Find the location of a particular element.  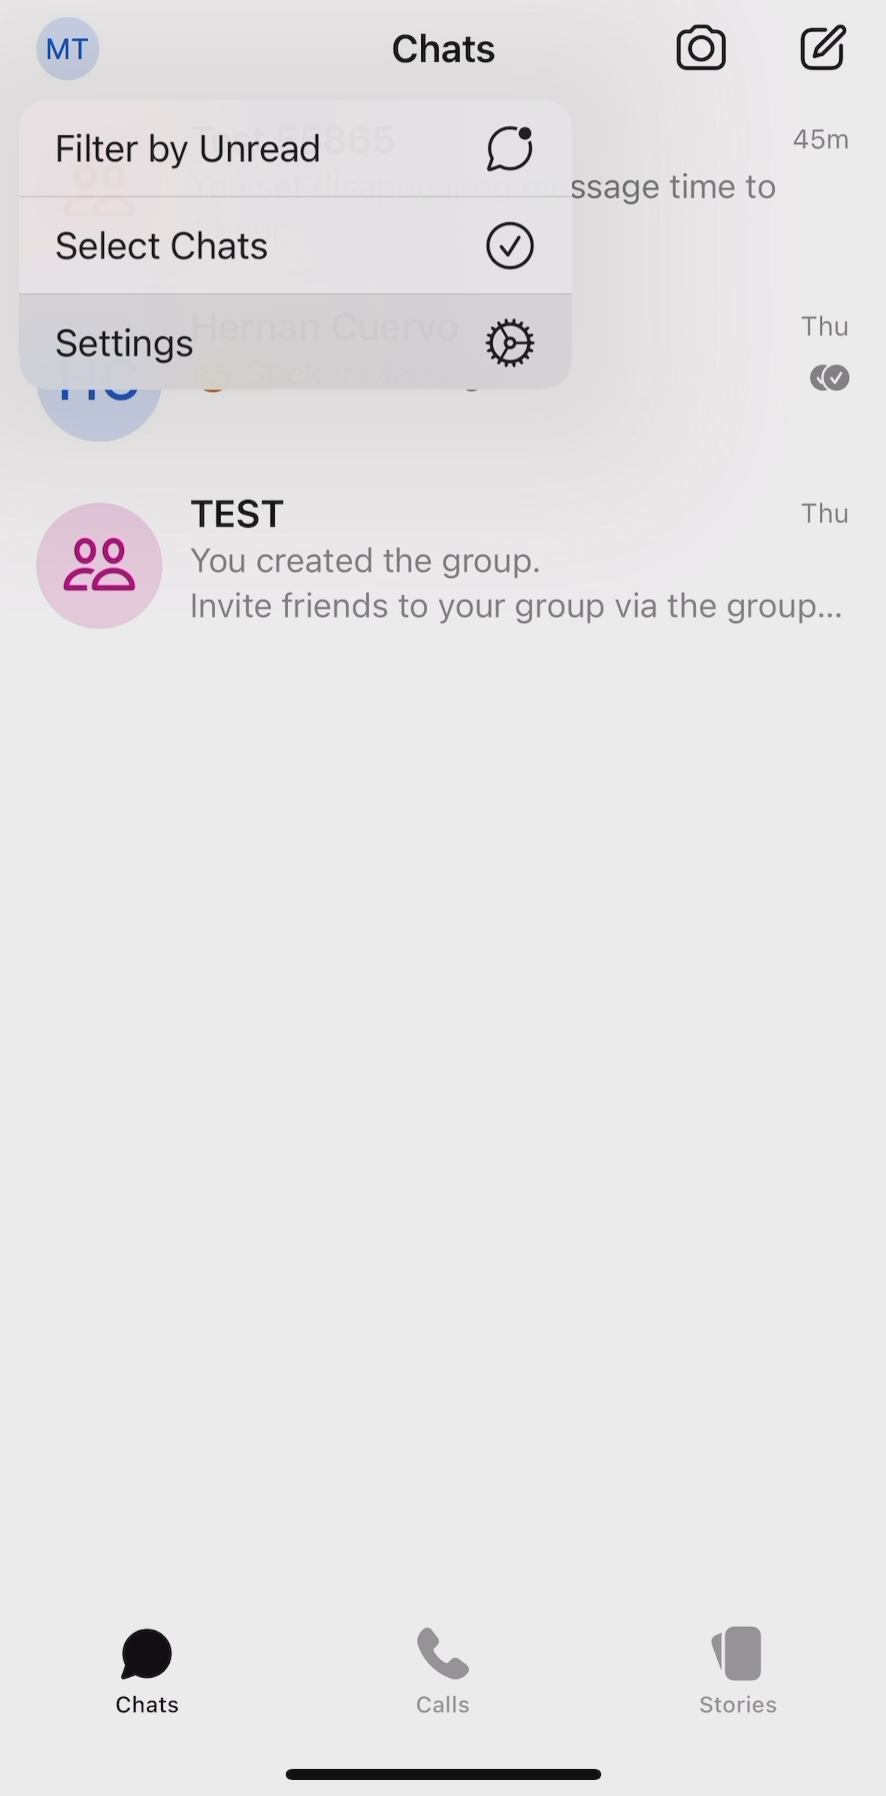

TEST group is located at coordinates (449, 566).